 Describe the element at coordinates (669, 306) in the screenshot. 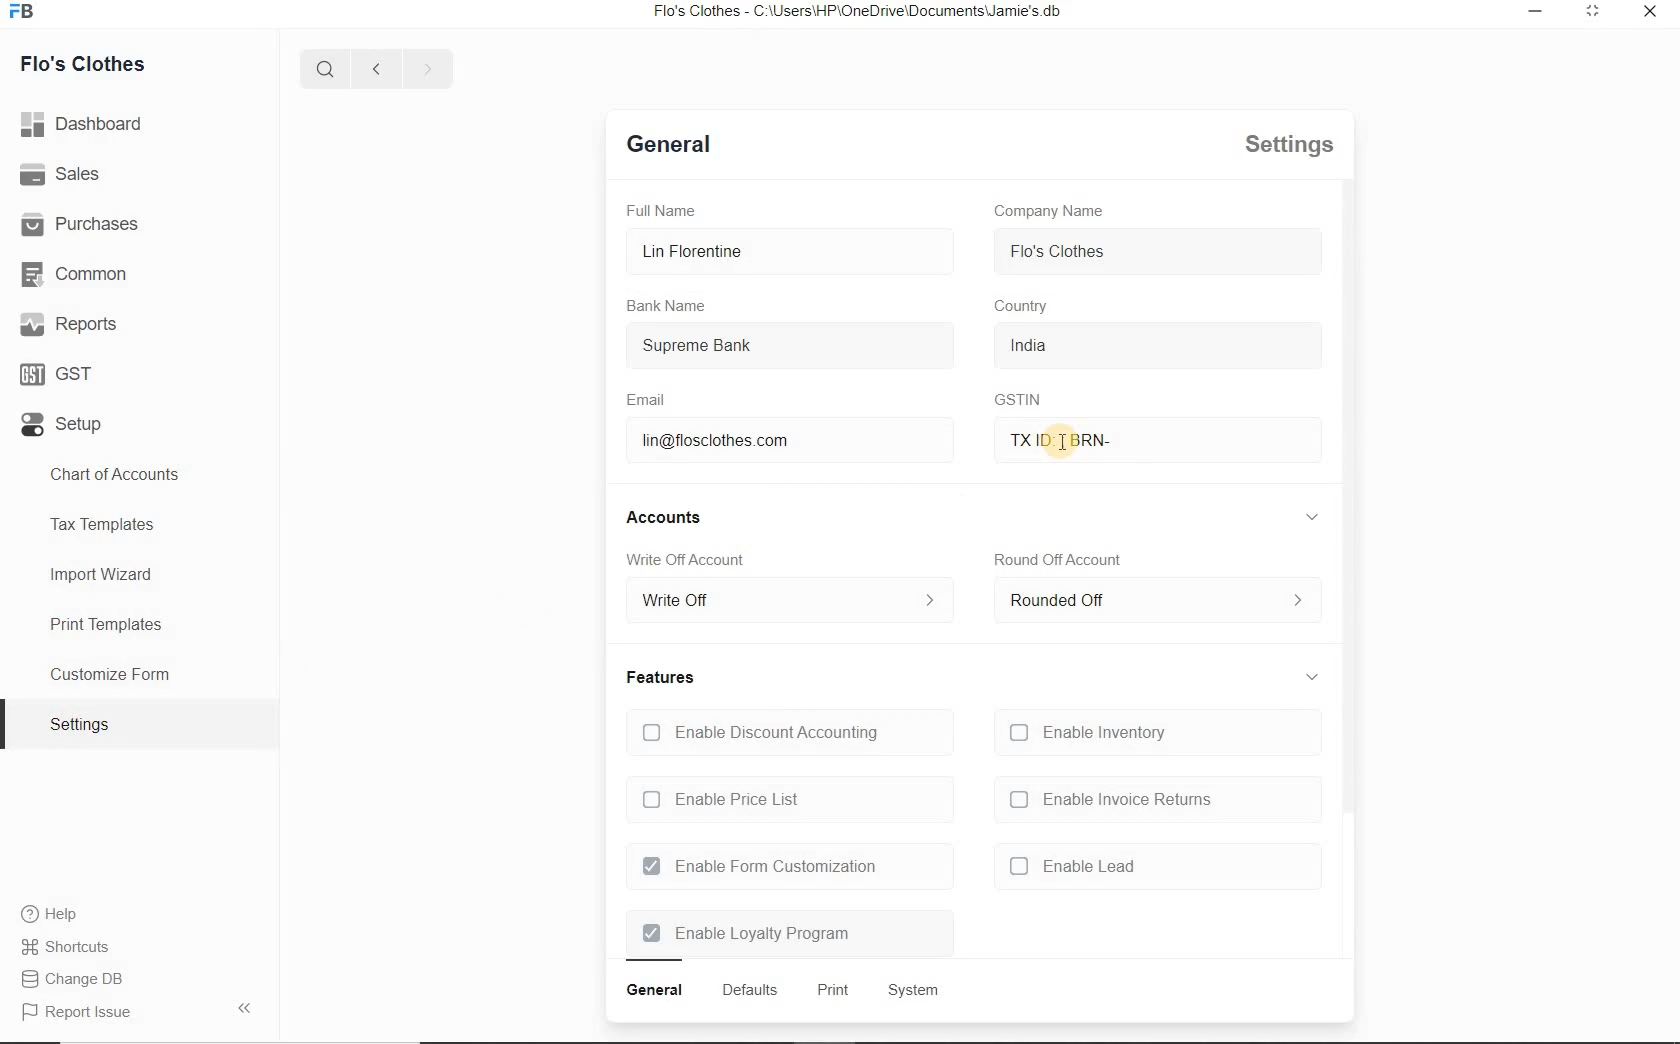

I see `Bank Name` at that location.